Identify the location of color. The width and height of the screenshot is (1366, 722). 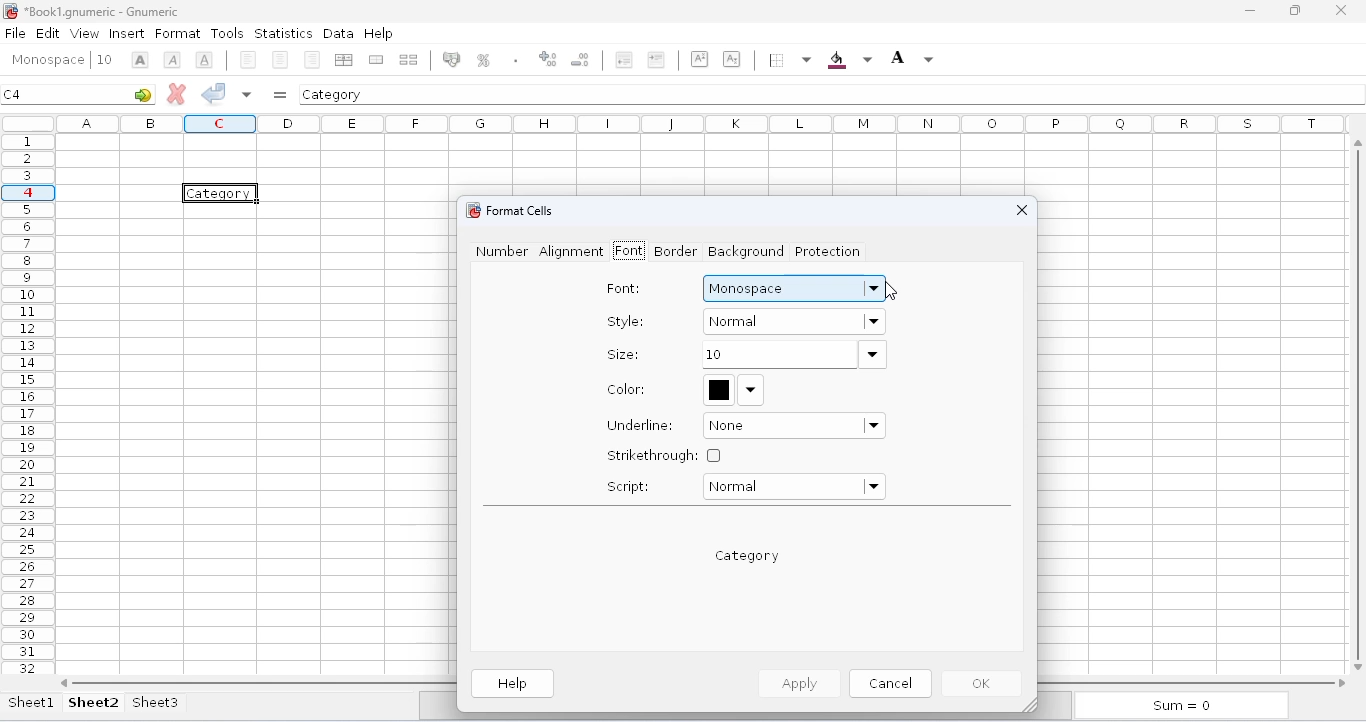
(734, 389).